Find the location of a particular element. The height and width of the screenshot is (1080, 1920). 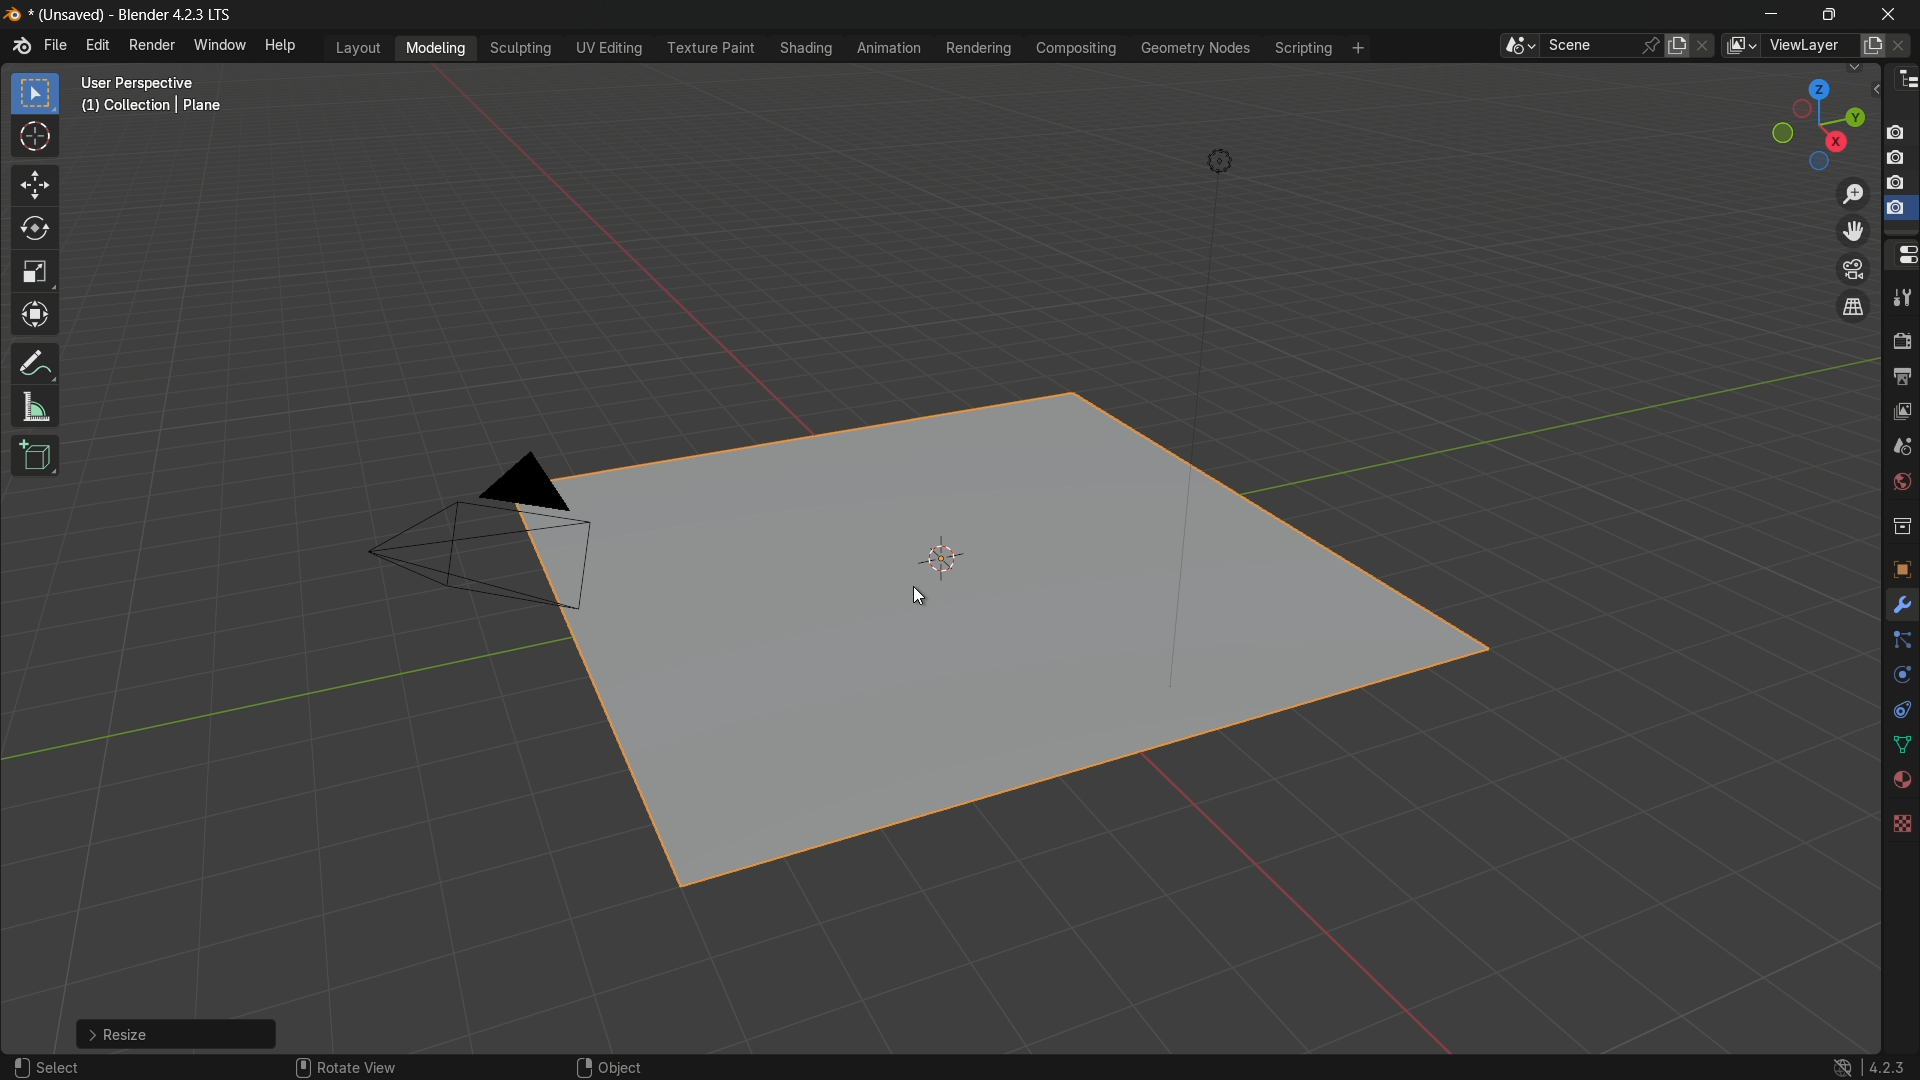

toggle the camera view is located at coordinates (1855, 270).